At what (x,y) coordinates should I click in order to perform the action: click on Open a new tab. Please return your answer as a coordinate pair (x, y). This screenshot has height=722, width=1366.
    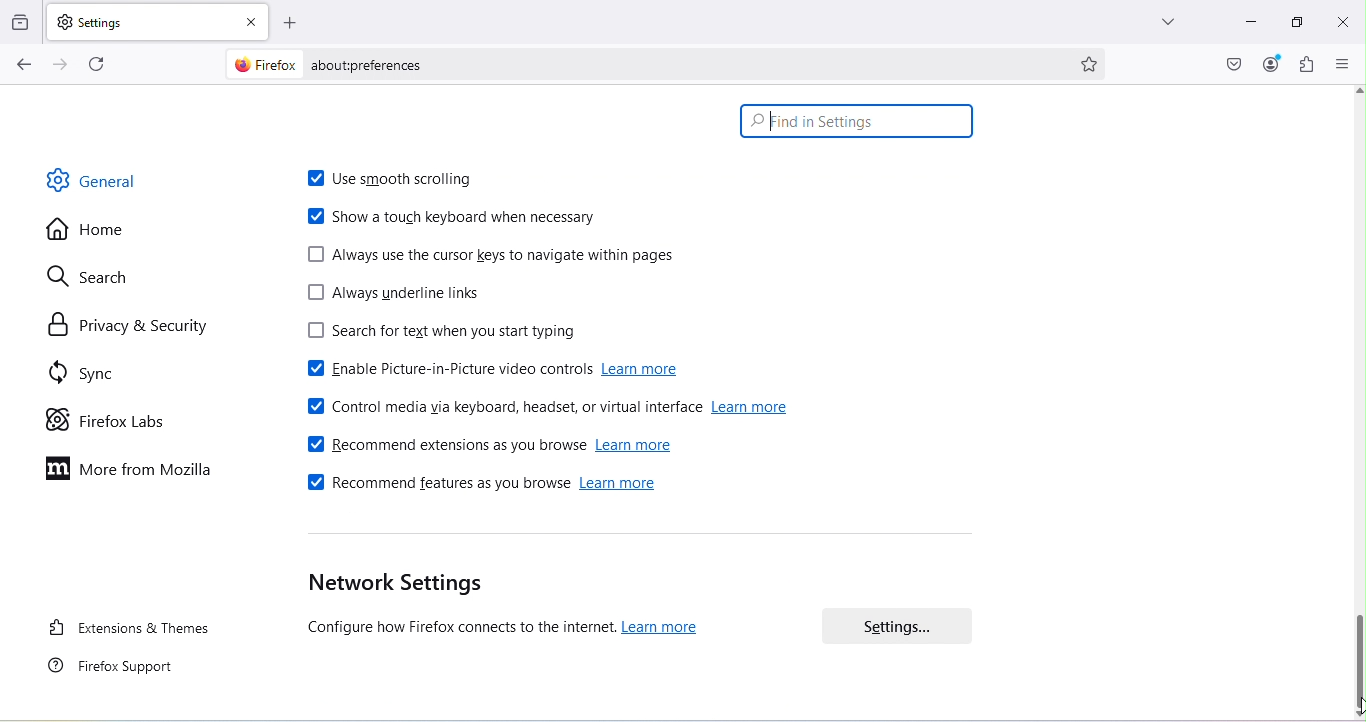
    Looking at the image, I should click on (299, 25).